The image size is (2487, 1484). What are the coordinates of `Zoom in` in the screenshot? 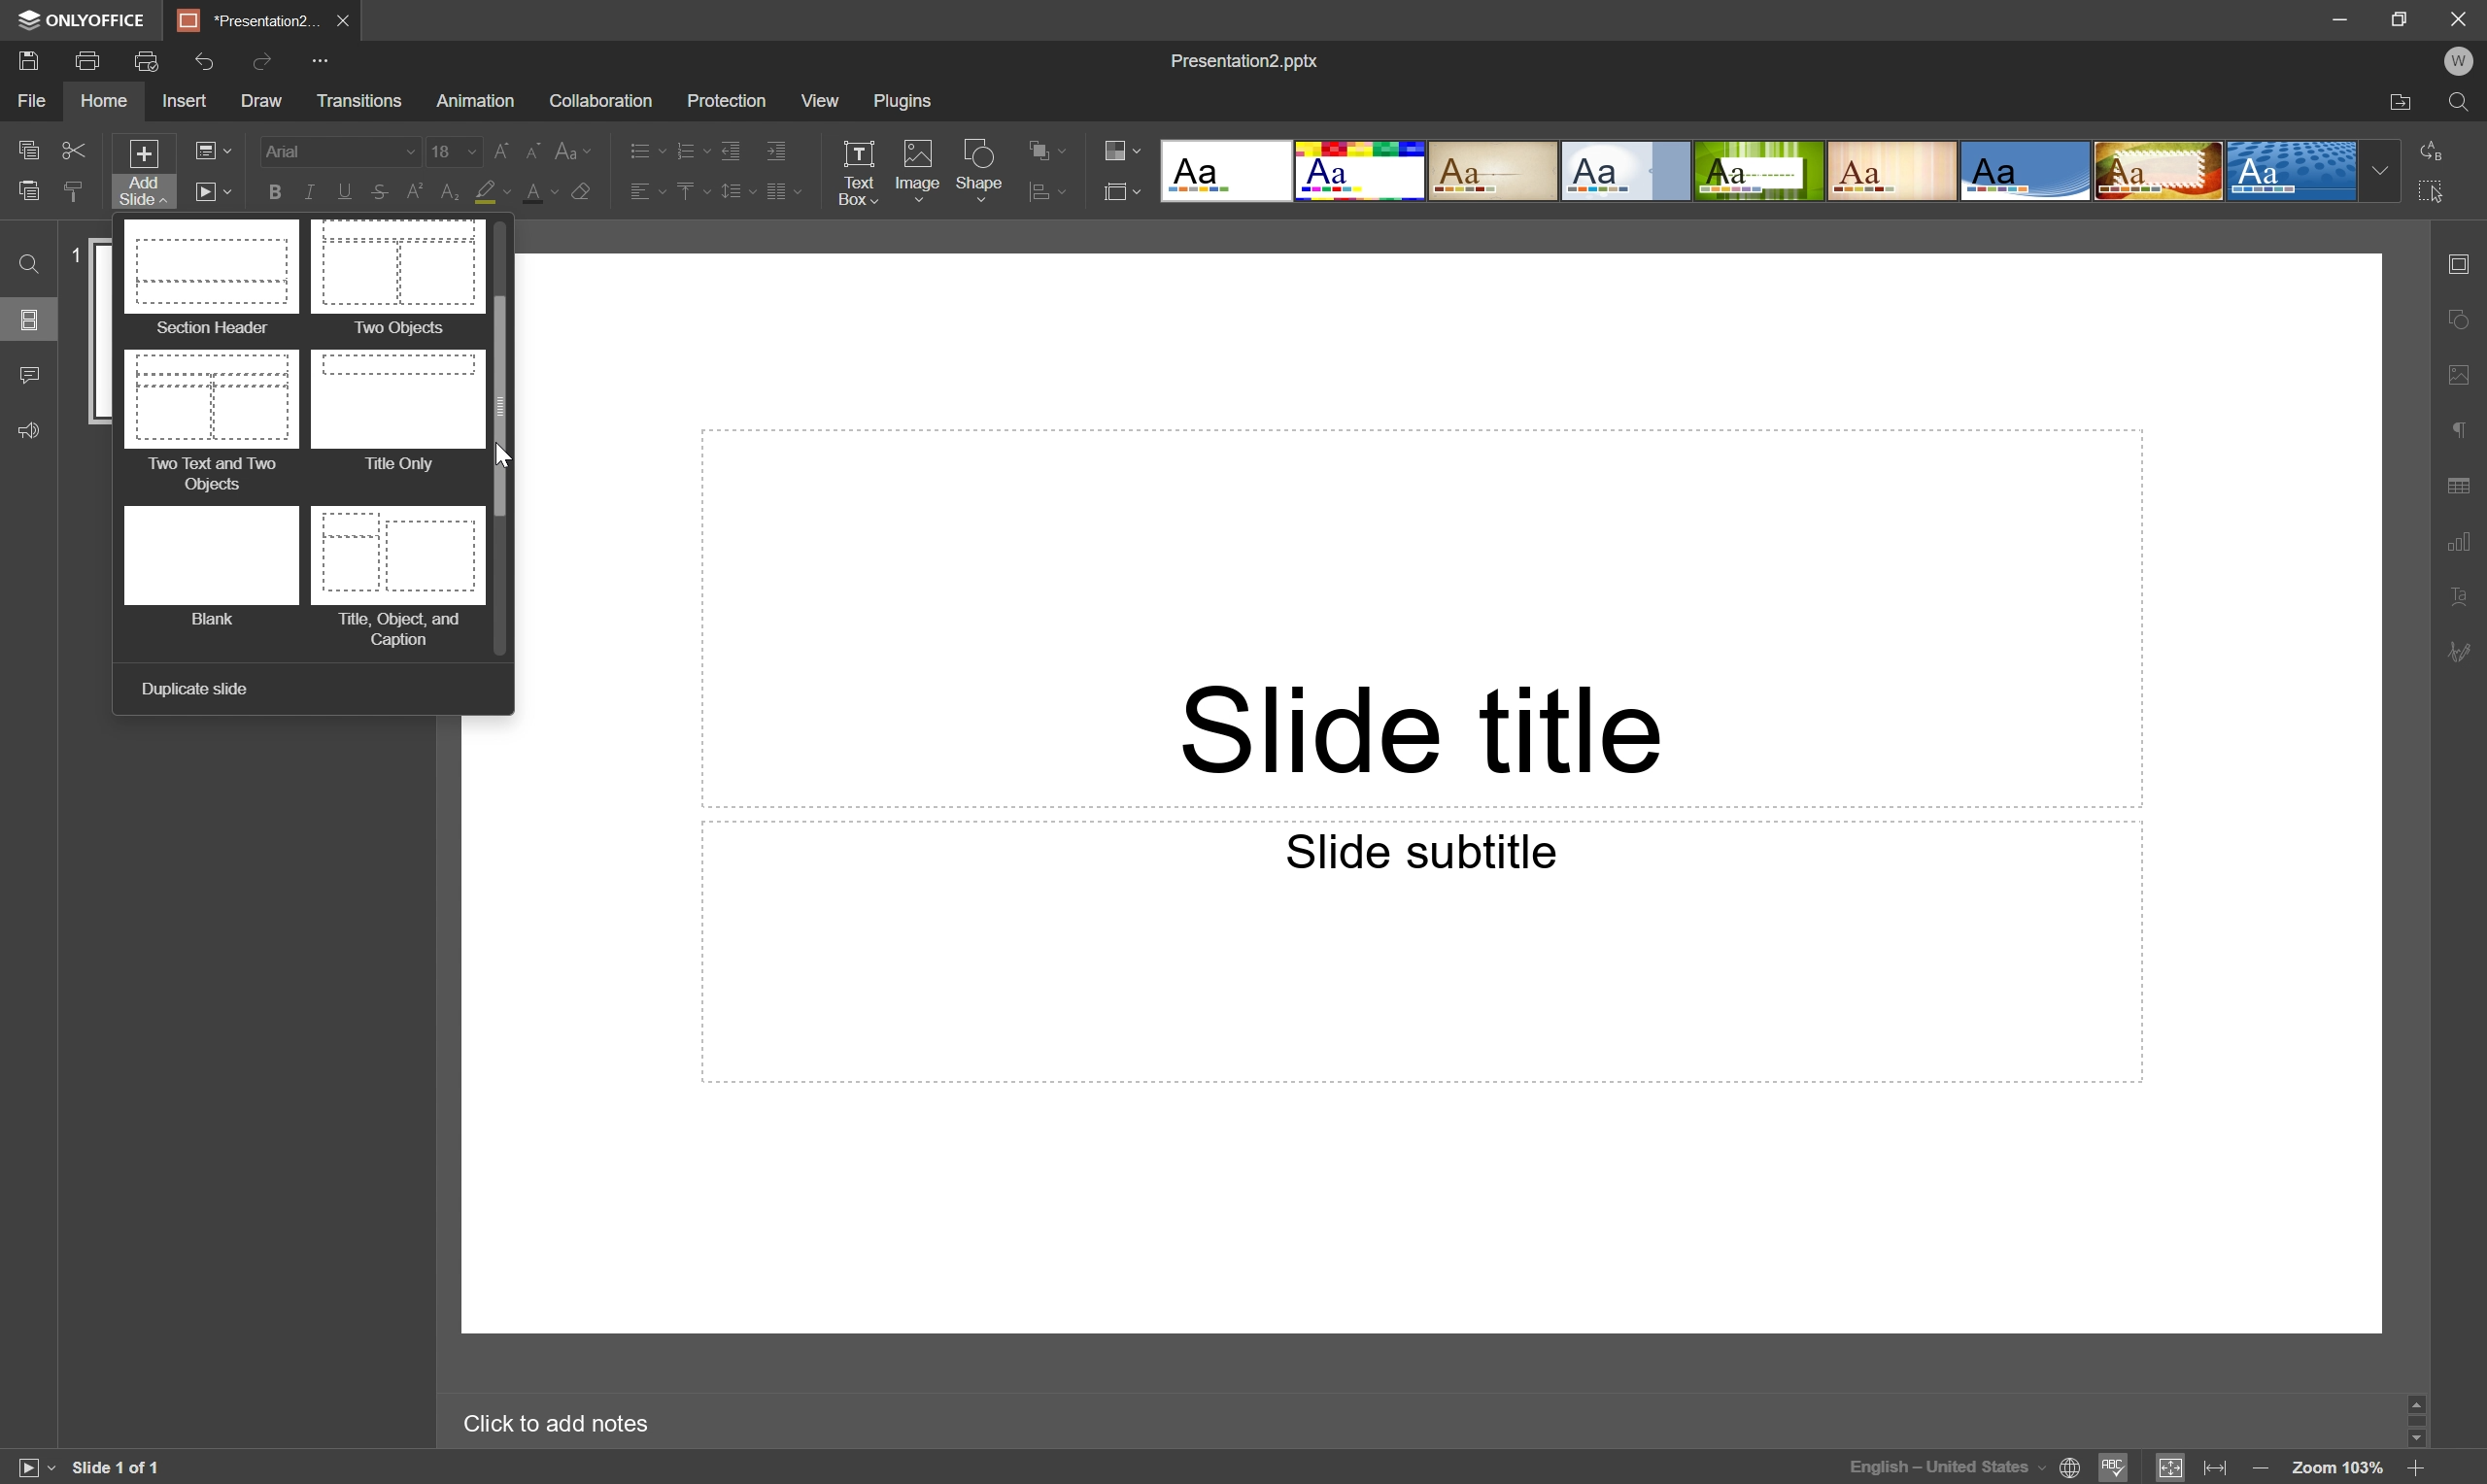 It's located at (2417, 1466).